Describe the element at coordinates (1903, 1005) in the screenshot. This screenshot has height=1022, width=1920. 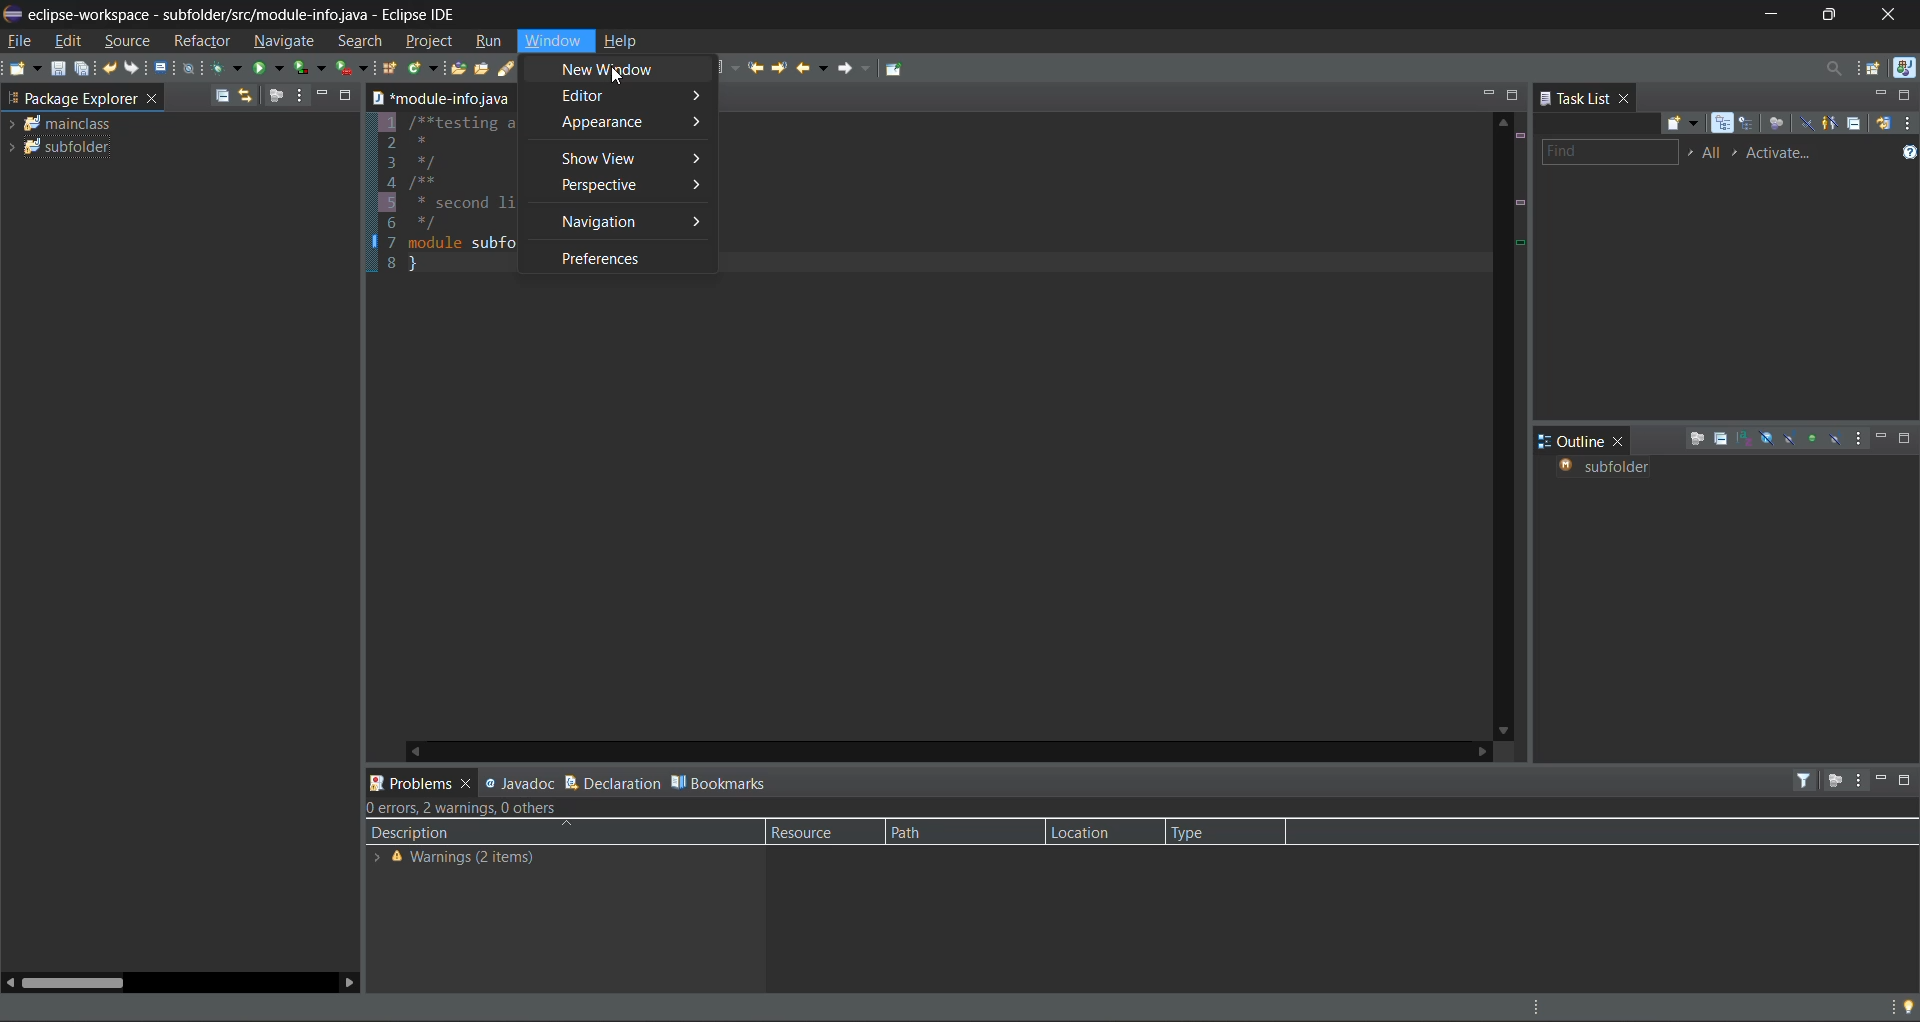
I see `tip of the day` at that location.